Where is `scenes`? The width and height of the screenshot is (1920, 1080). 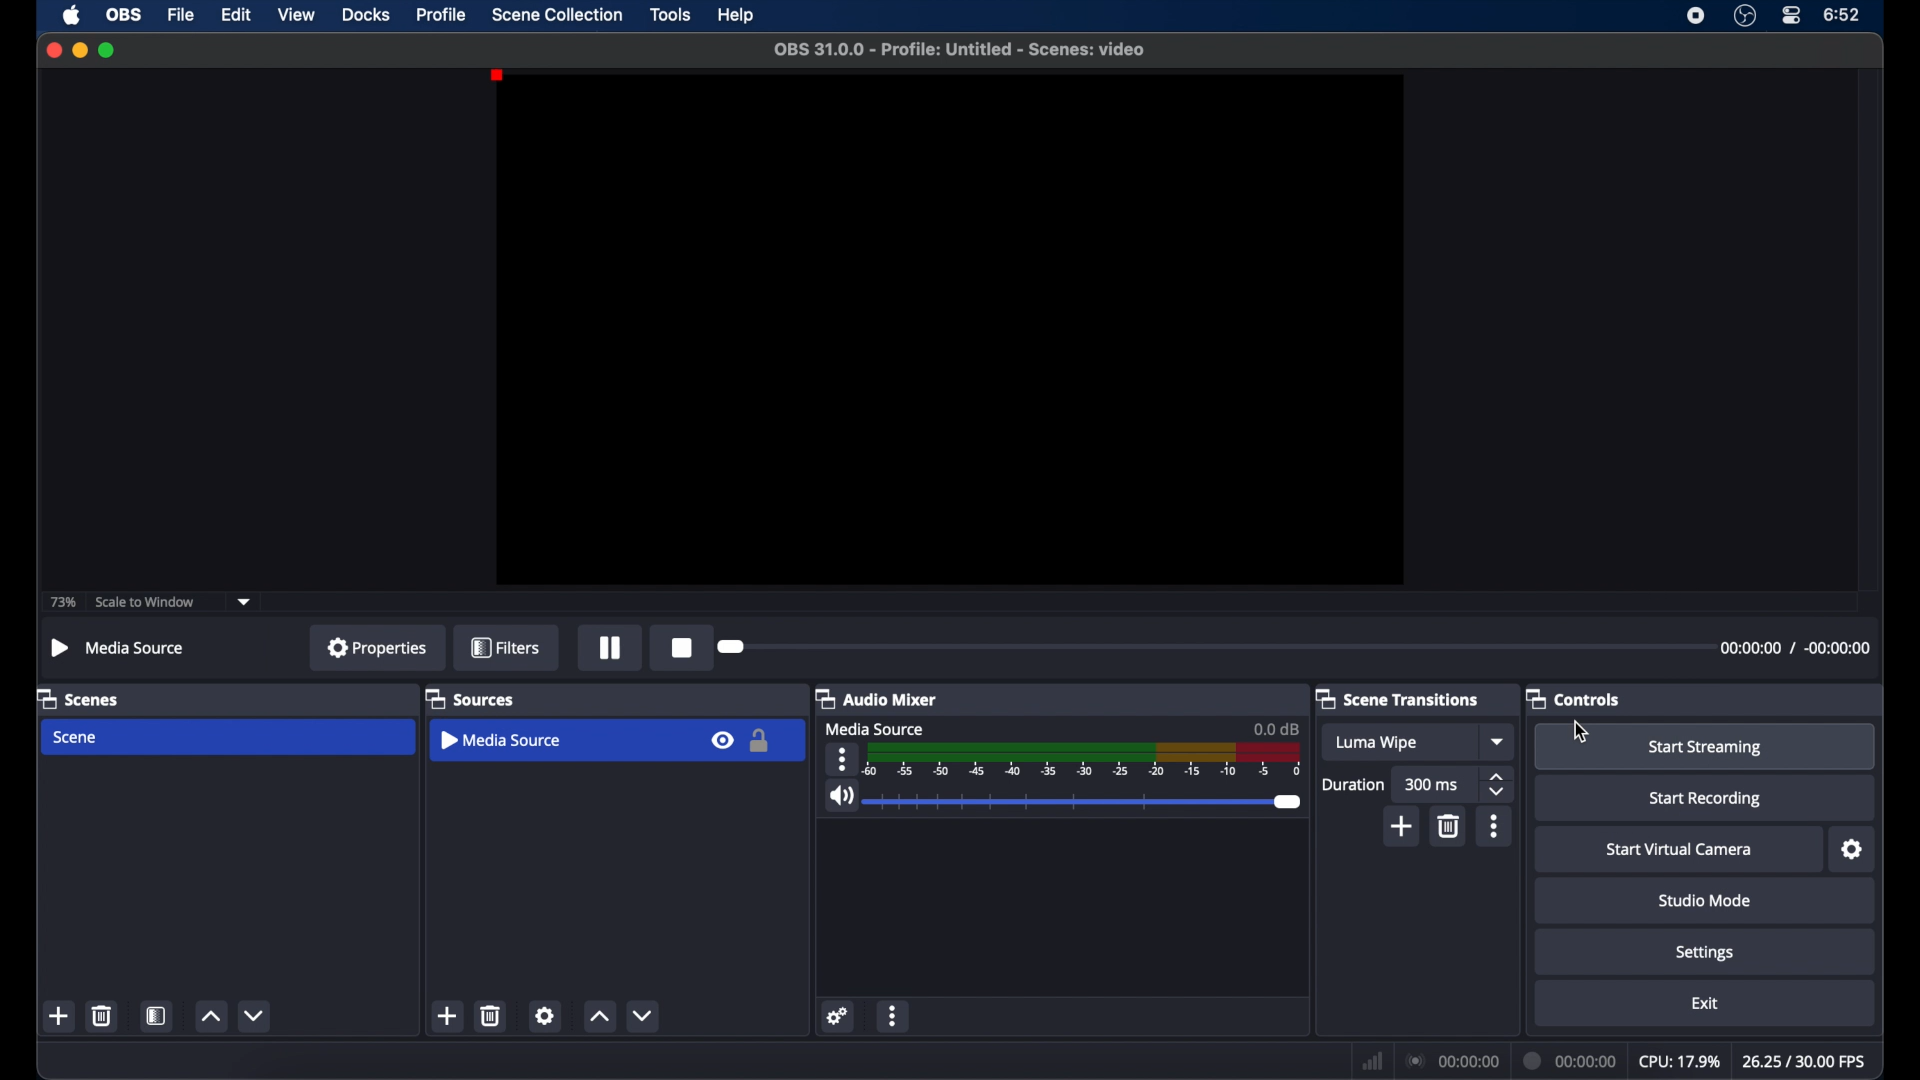 scenes is located at coordinates (78, 698).